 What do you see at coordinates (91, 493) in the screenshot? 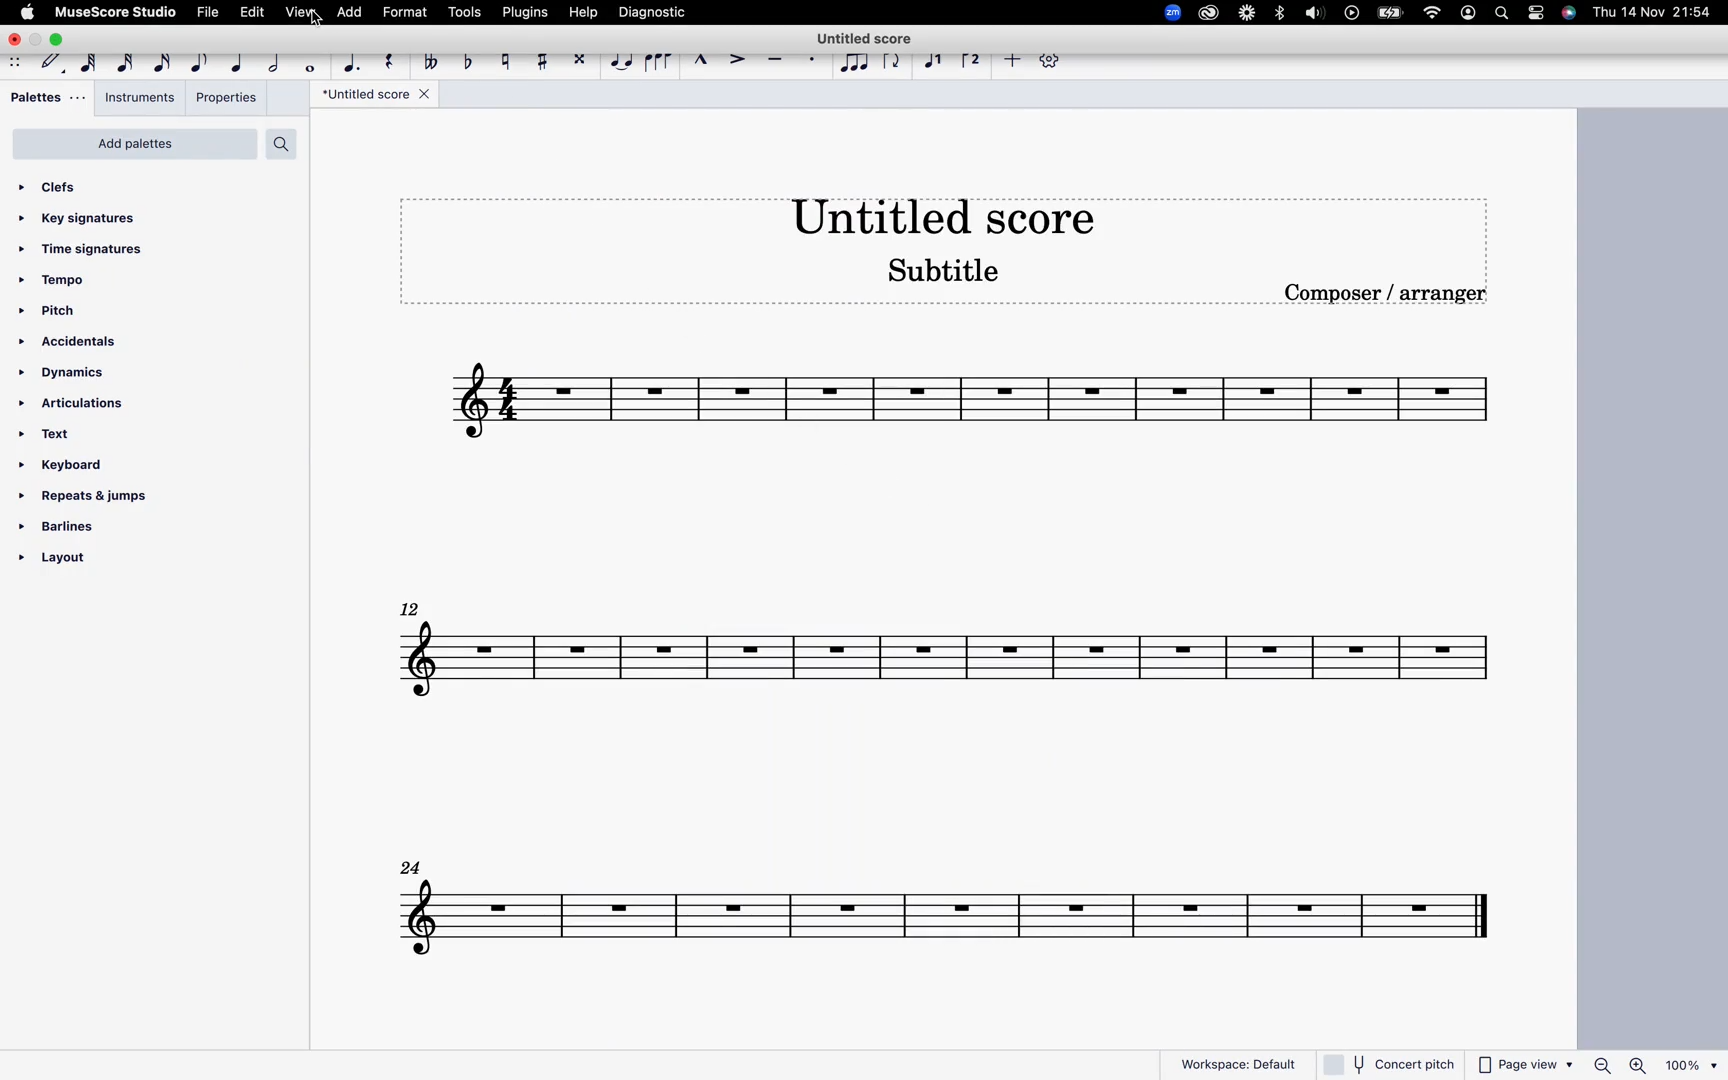
I see `repeats & jumps` at bounding box center [91, 493].